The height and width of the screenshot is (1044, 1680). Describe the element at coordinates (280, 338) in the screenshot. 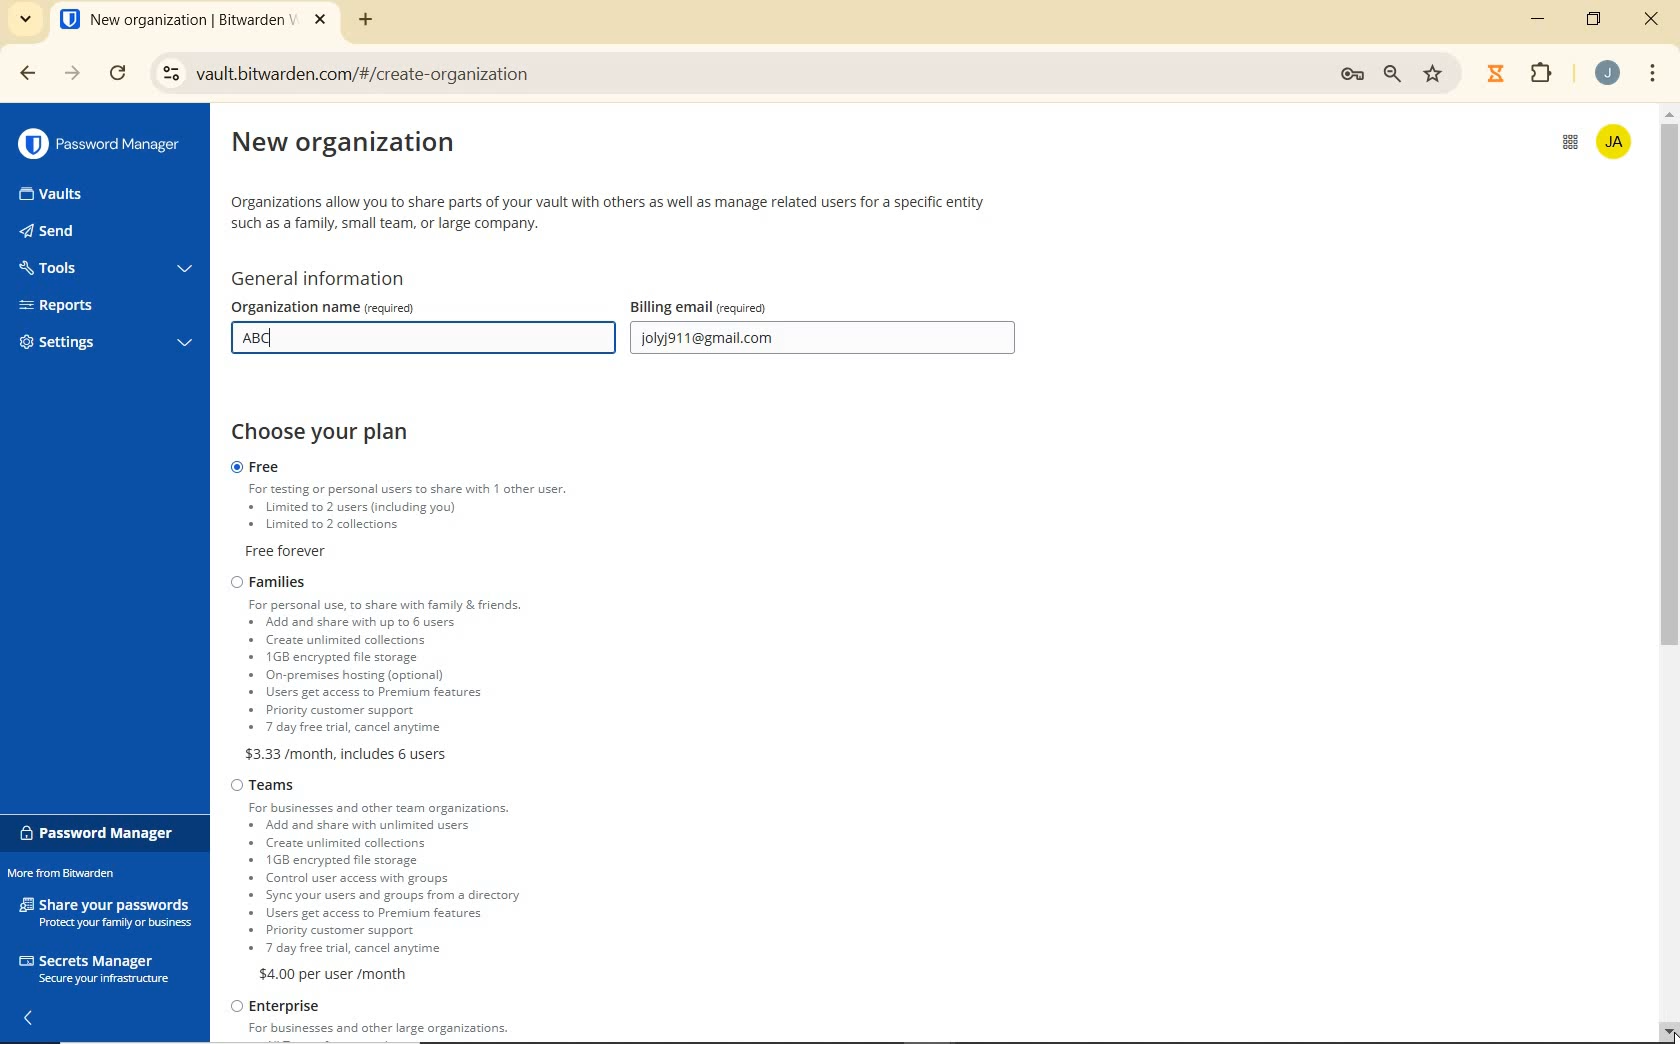

I see `text cursor` at that location.